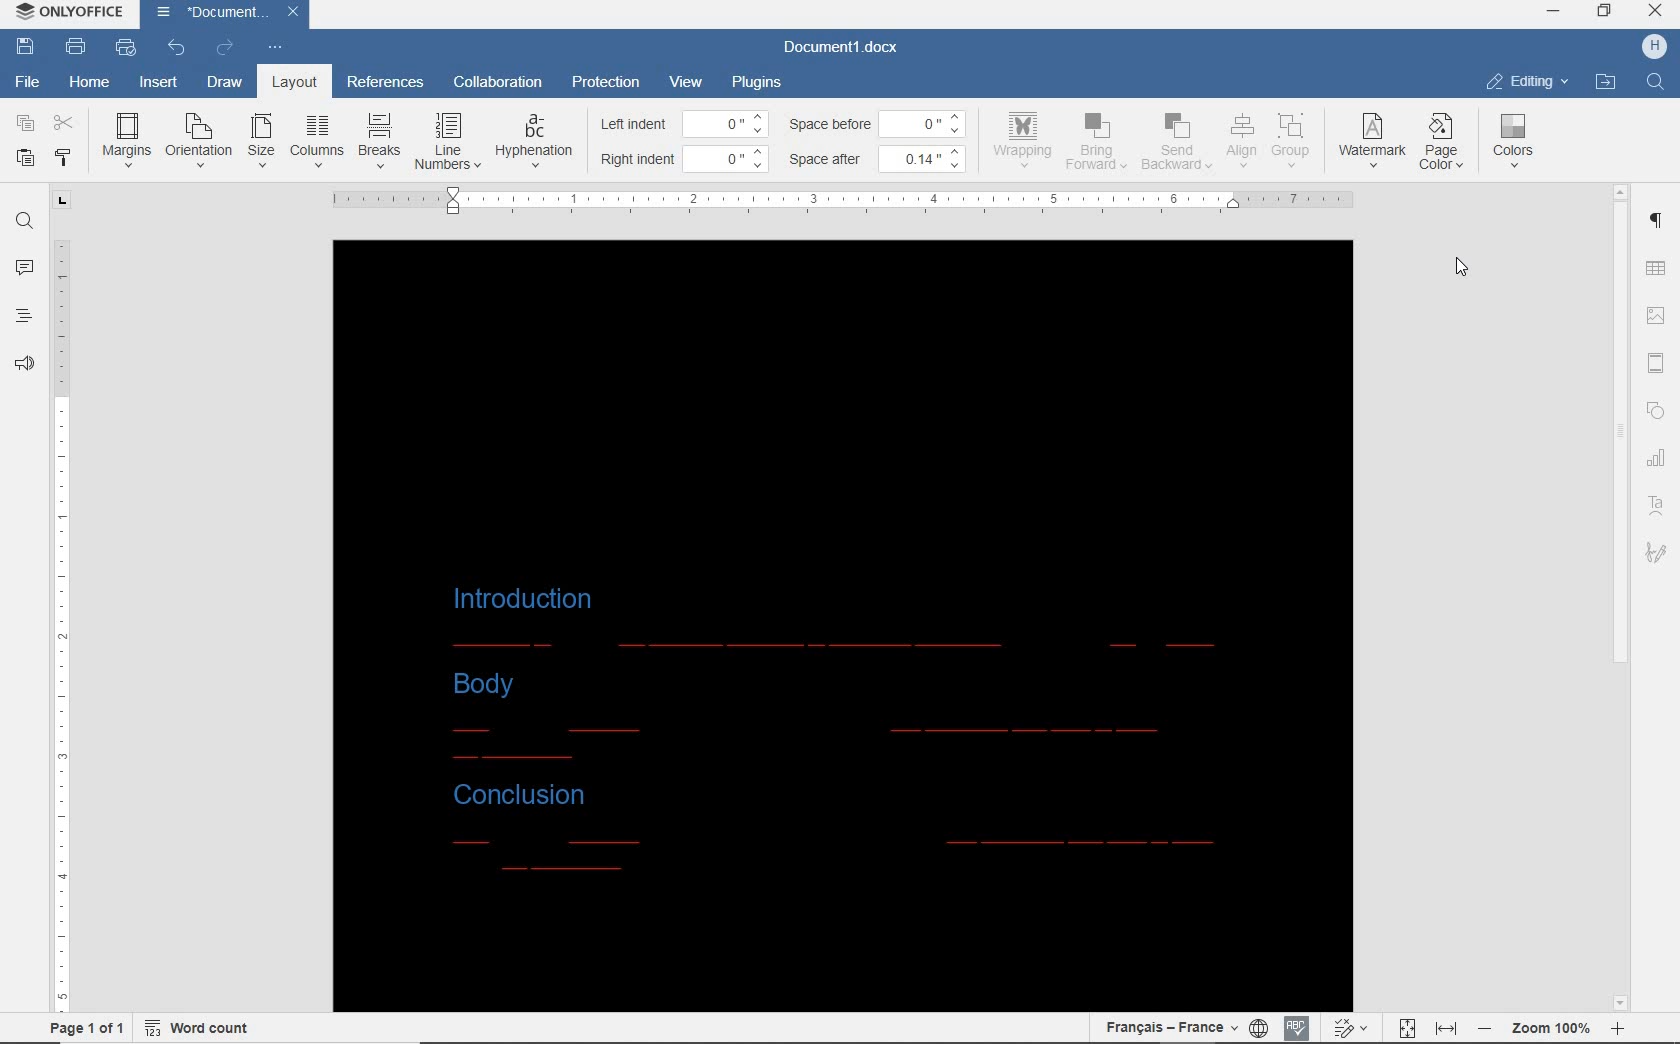  Describe the element at coordinates (211, 15) in the screenshot. I see `document name` at that location.